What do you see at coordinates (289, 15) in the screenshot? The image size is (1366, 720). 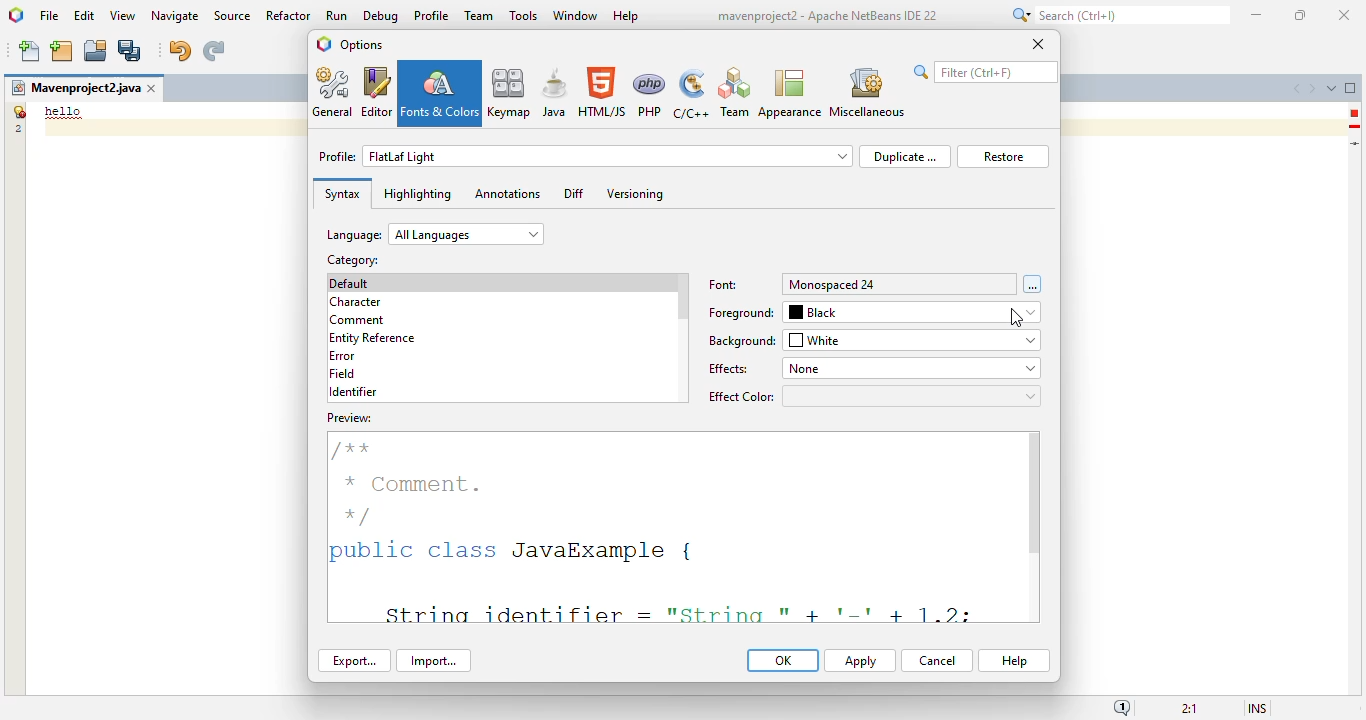 I see `refactor` at bounding box center [289, 15].